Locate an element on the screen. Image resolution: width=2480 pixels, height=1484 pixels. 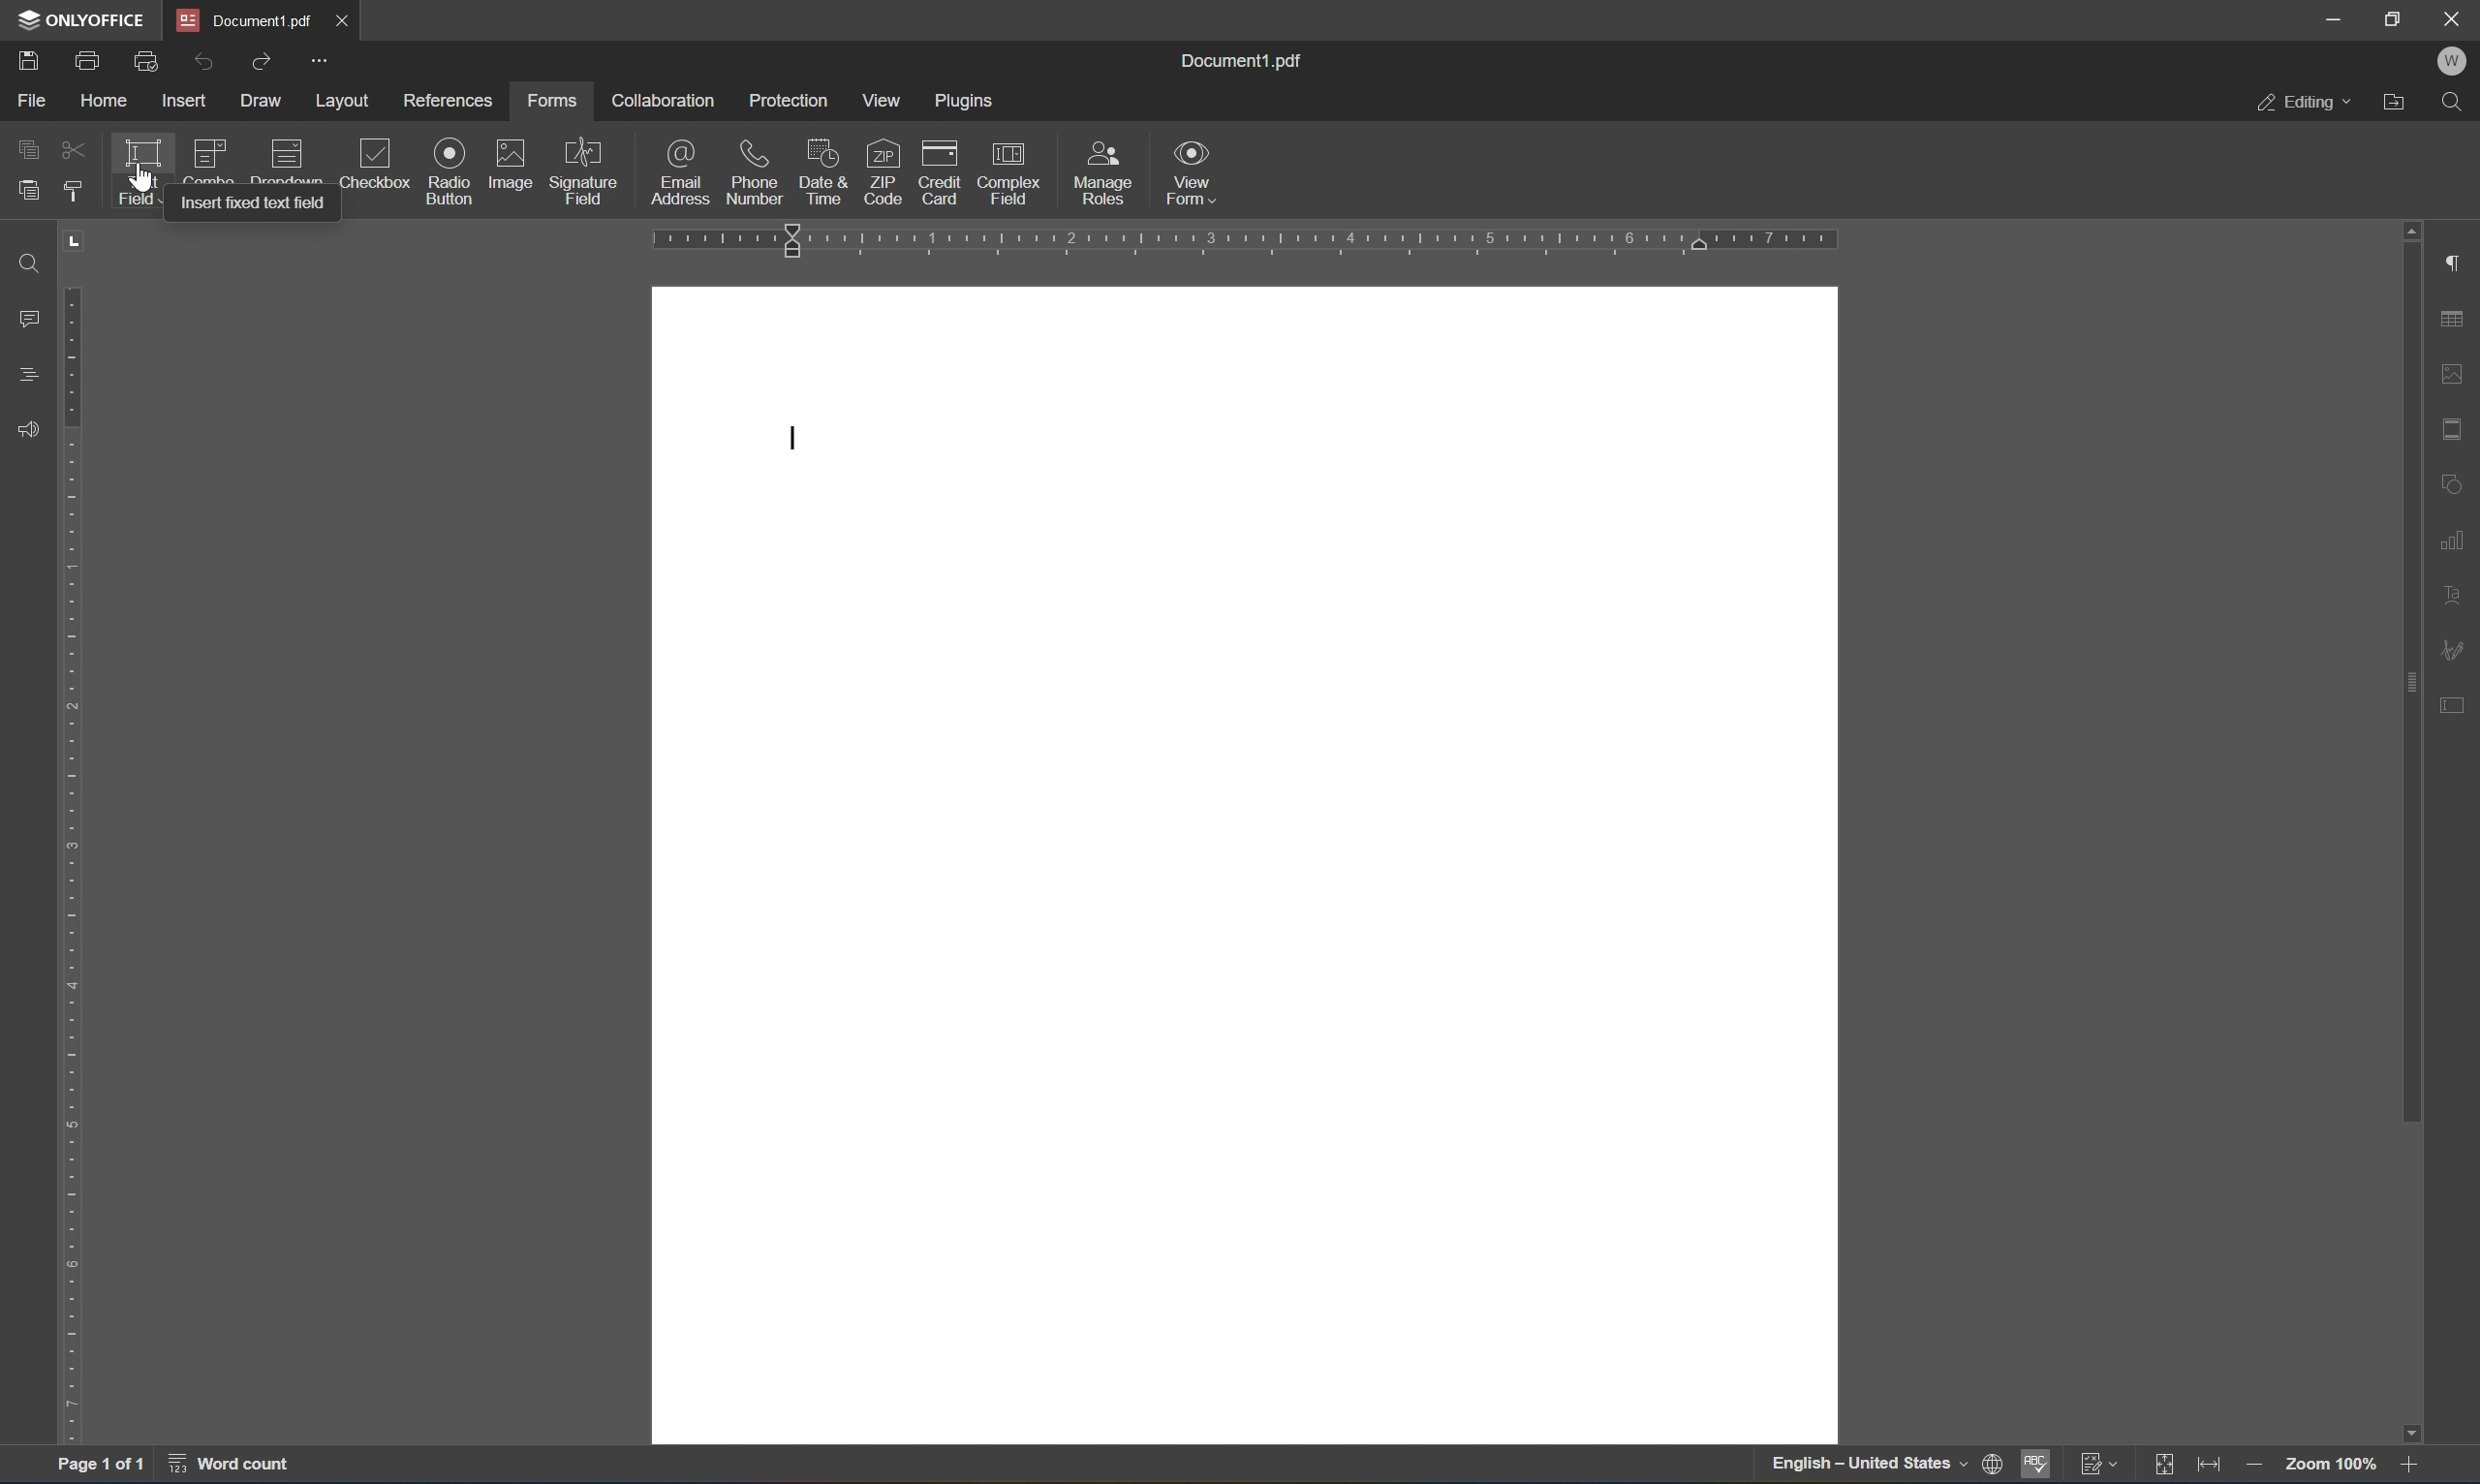
comments is located at coordinates (29, 318).